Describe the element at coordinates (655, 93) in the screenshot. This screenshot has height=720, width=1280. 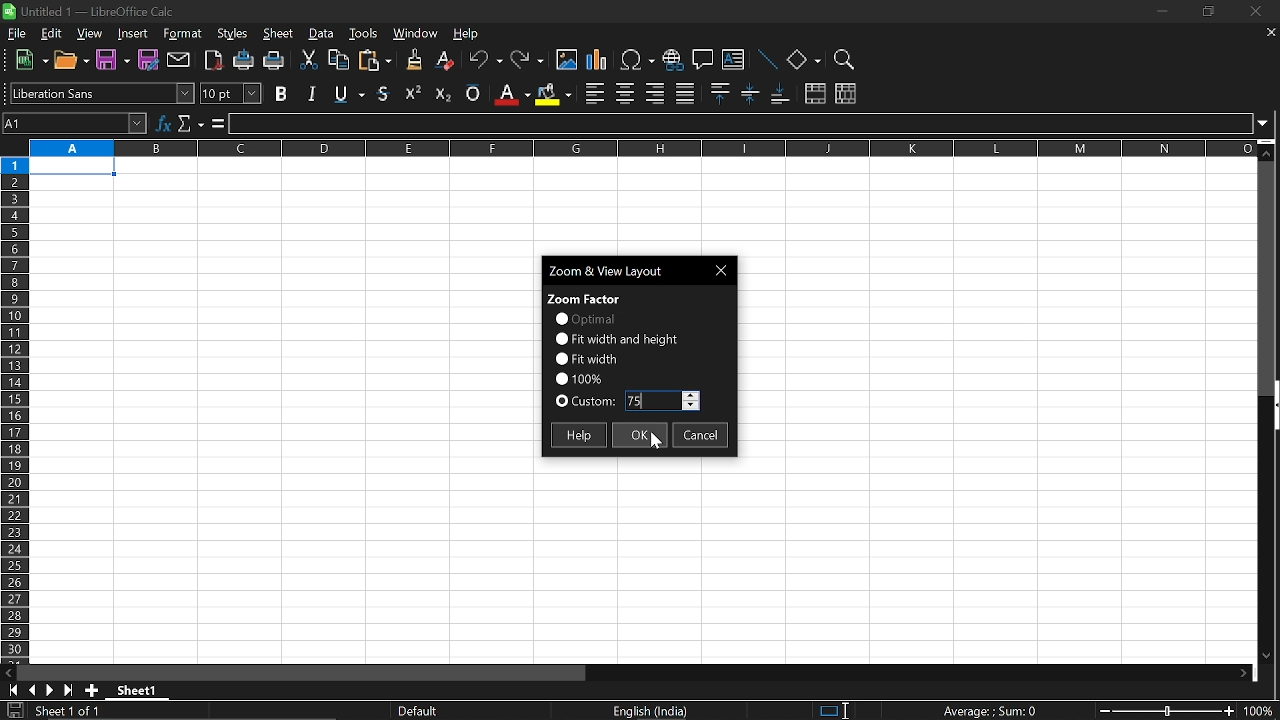
I see `align right` at that location.